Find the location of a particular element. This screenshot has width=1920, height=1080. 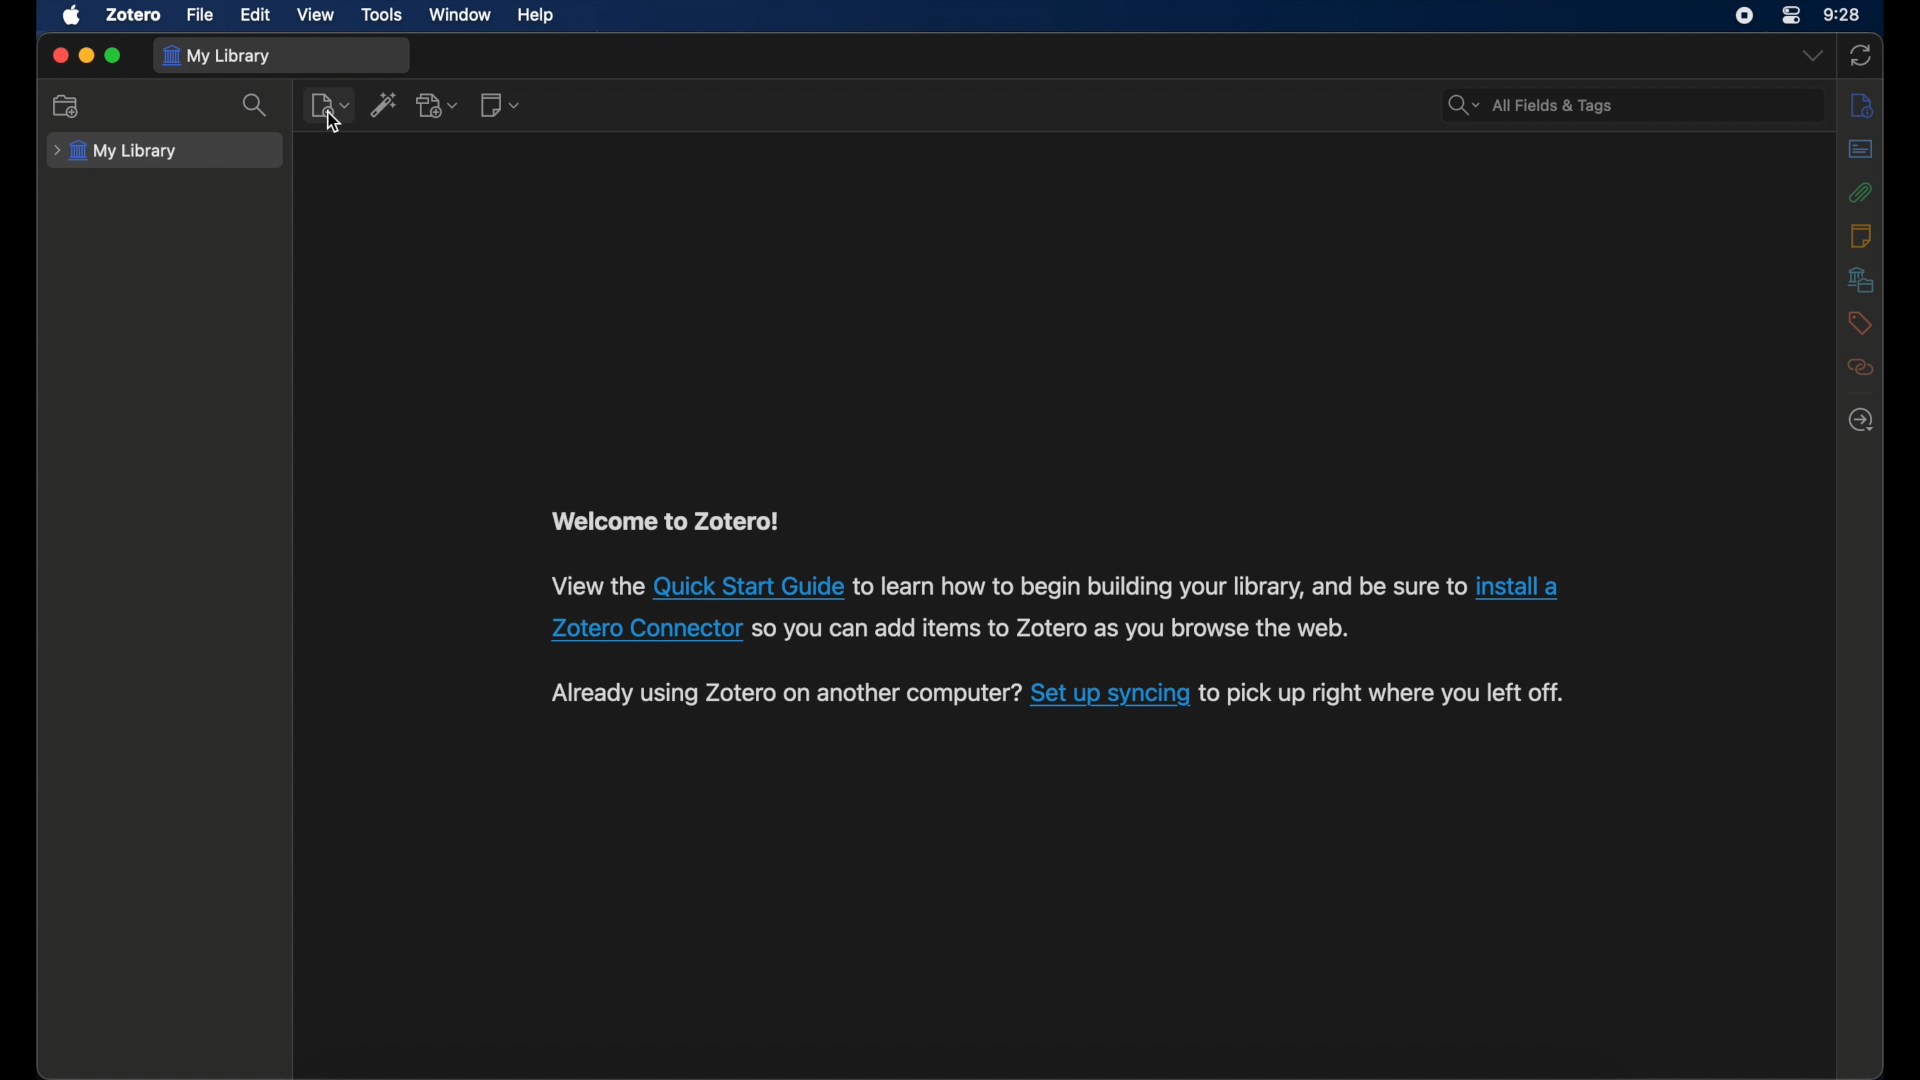

window is located at coordinates (461, 14).